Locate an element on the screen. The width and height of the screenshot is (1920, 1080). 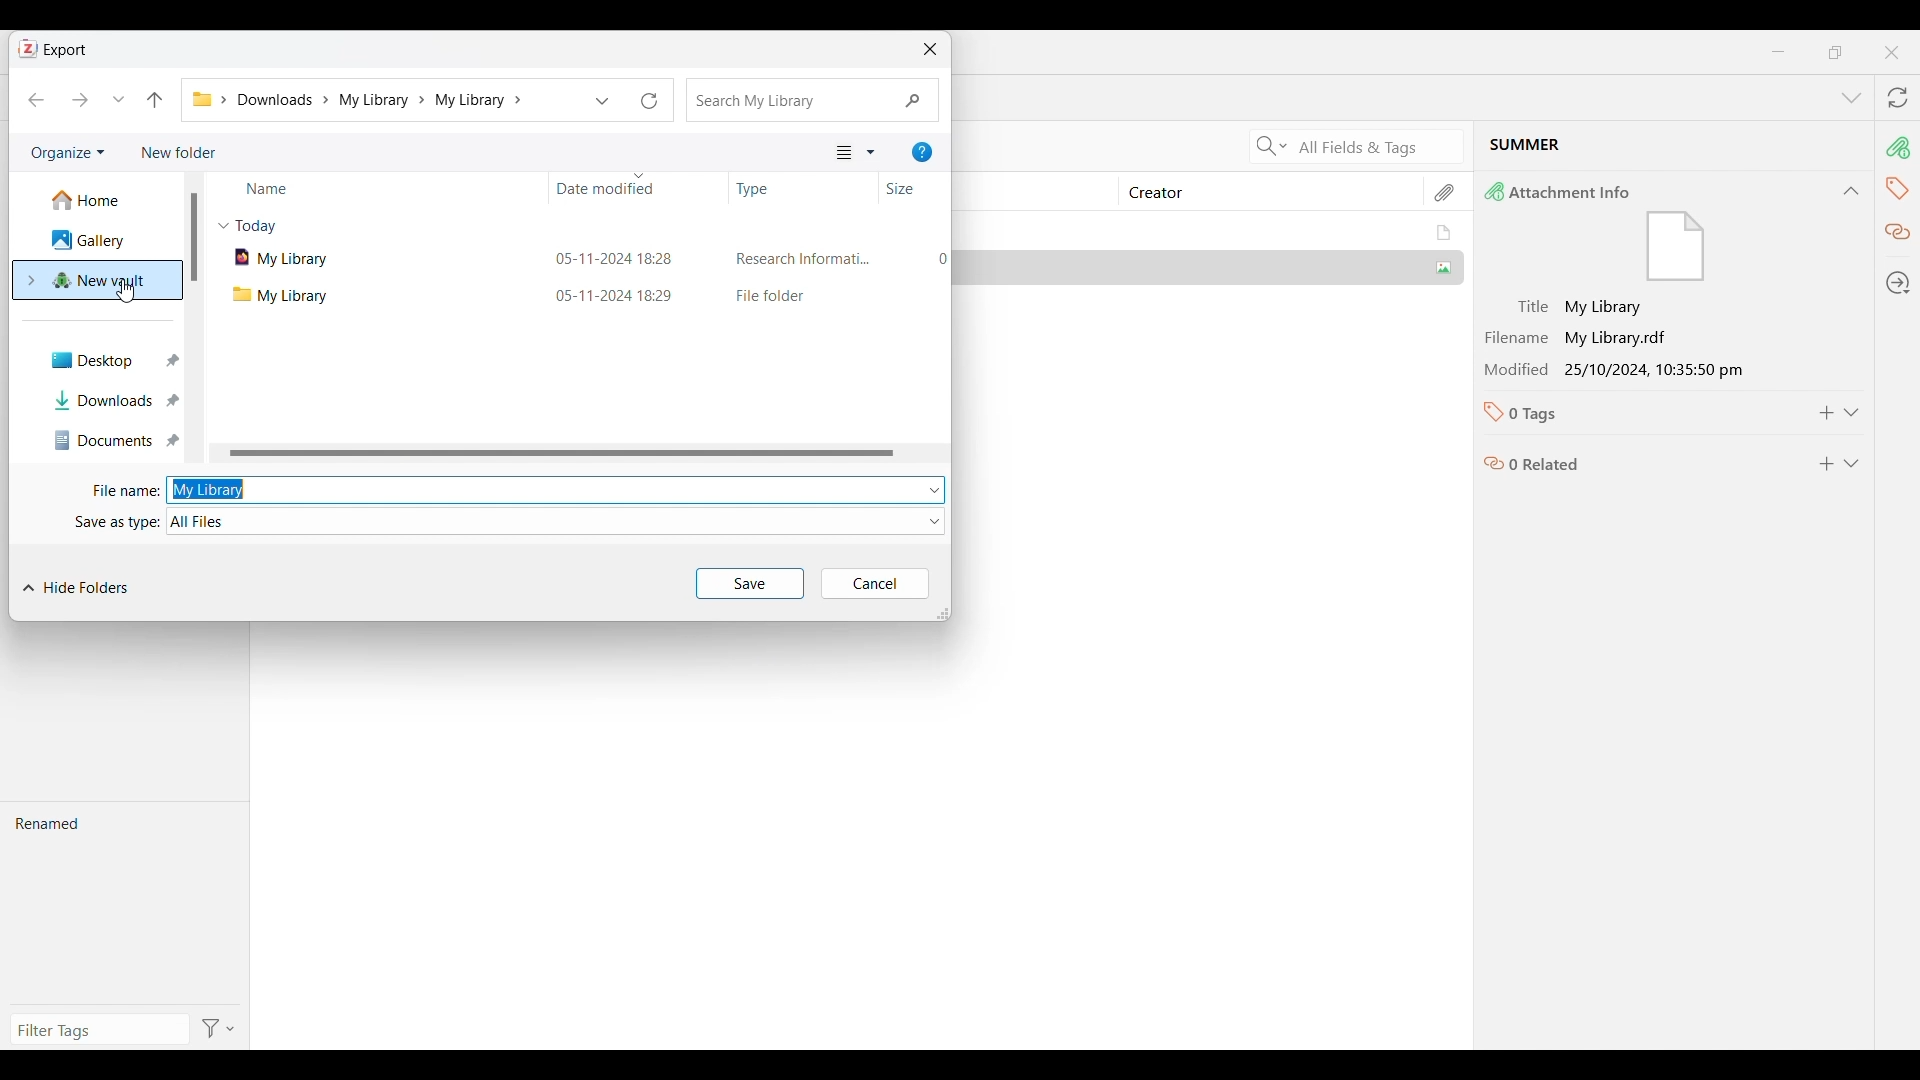
Organize current folder is located at coordinates (67, 153).